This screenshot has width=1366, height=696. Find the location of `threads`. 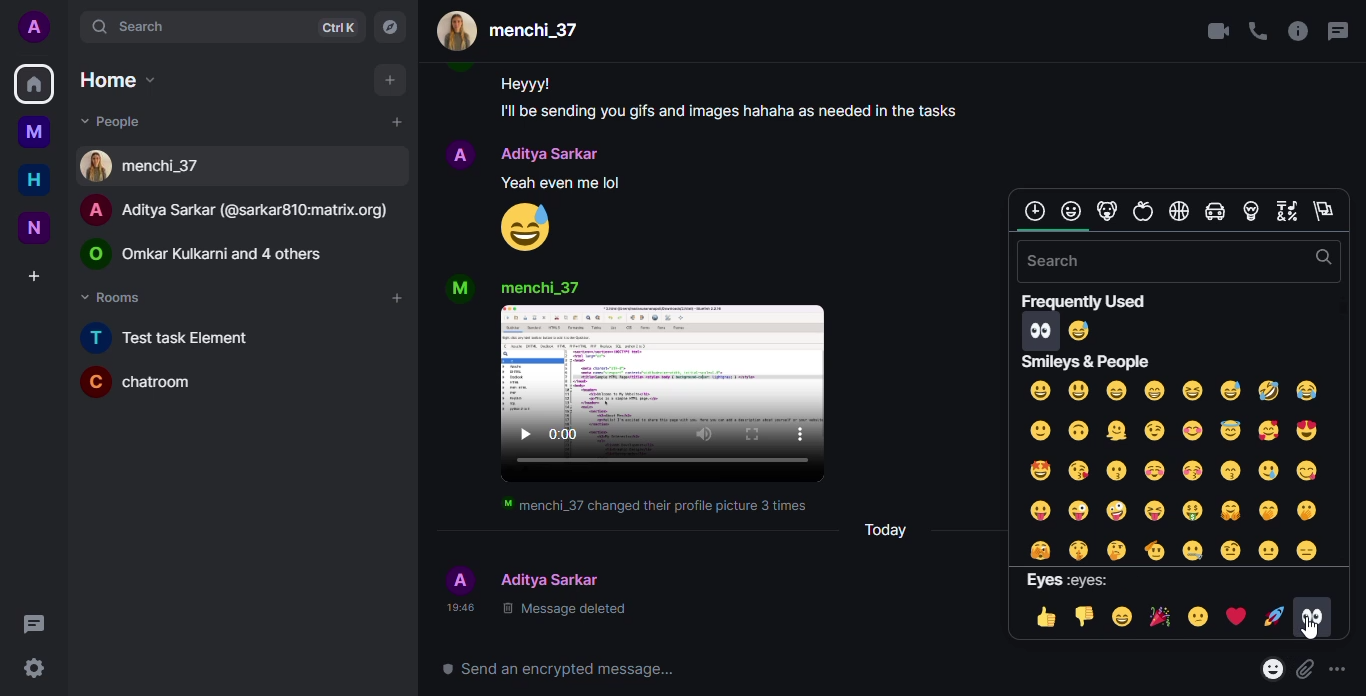

threads is located at coordinates (33, 623).